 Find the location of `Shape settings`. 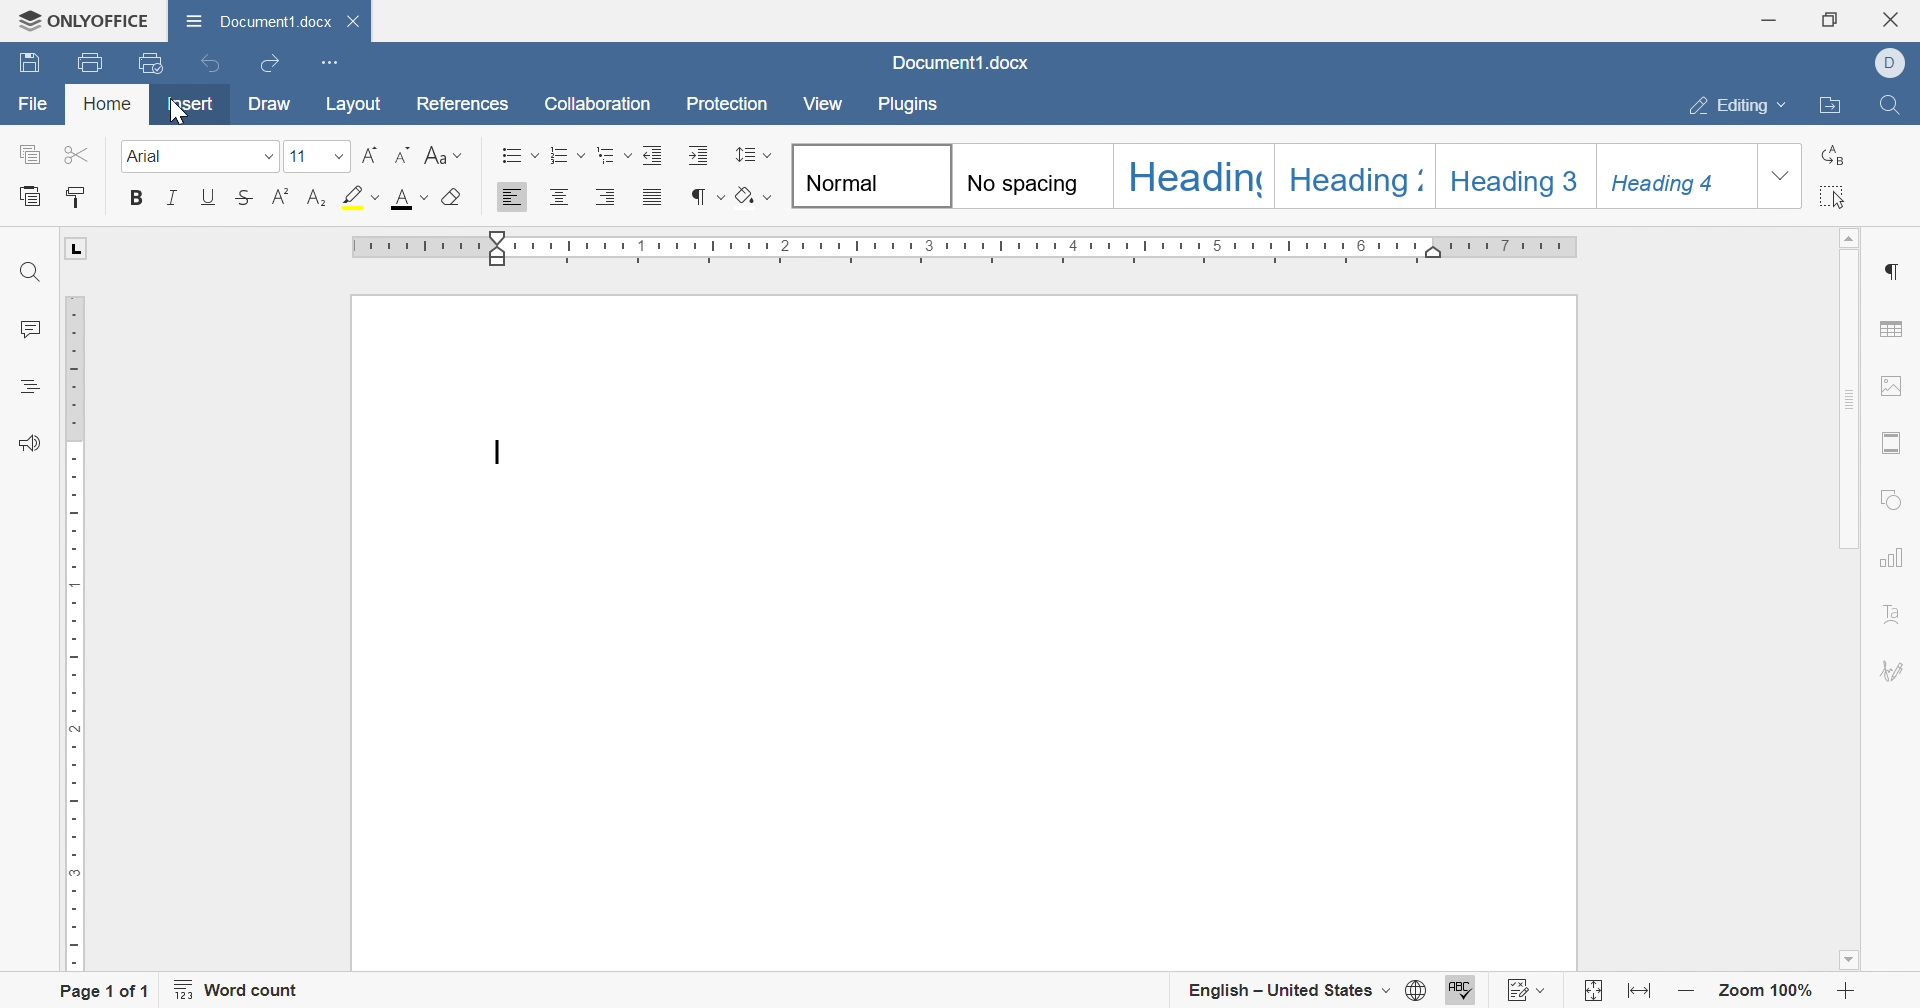

Shape settings is located at coordinates (1897, 500).